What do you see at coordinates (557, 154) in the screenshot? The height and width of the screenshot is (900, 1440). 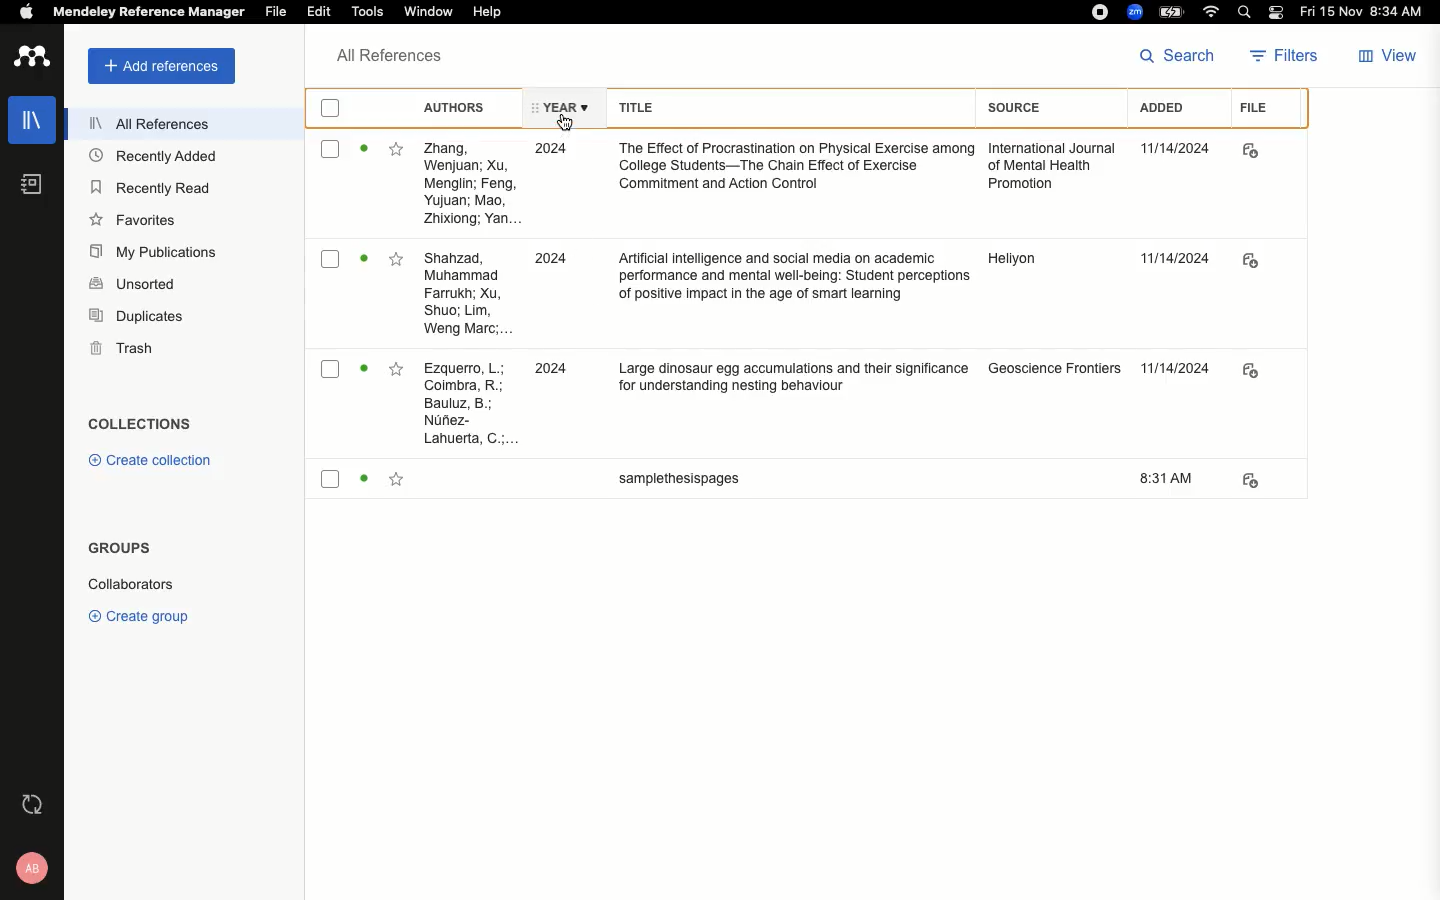 I see `year of publication` at bounding box center [557, 154].